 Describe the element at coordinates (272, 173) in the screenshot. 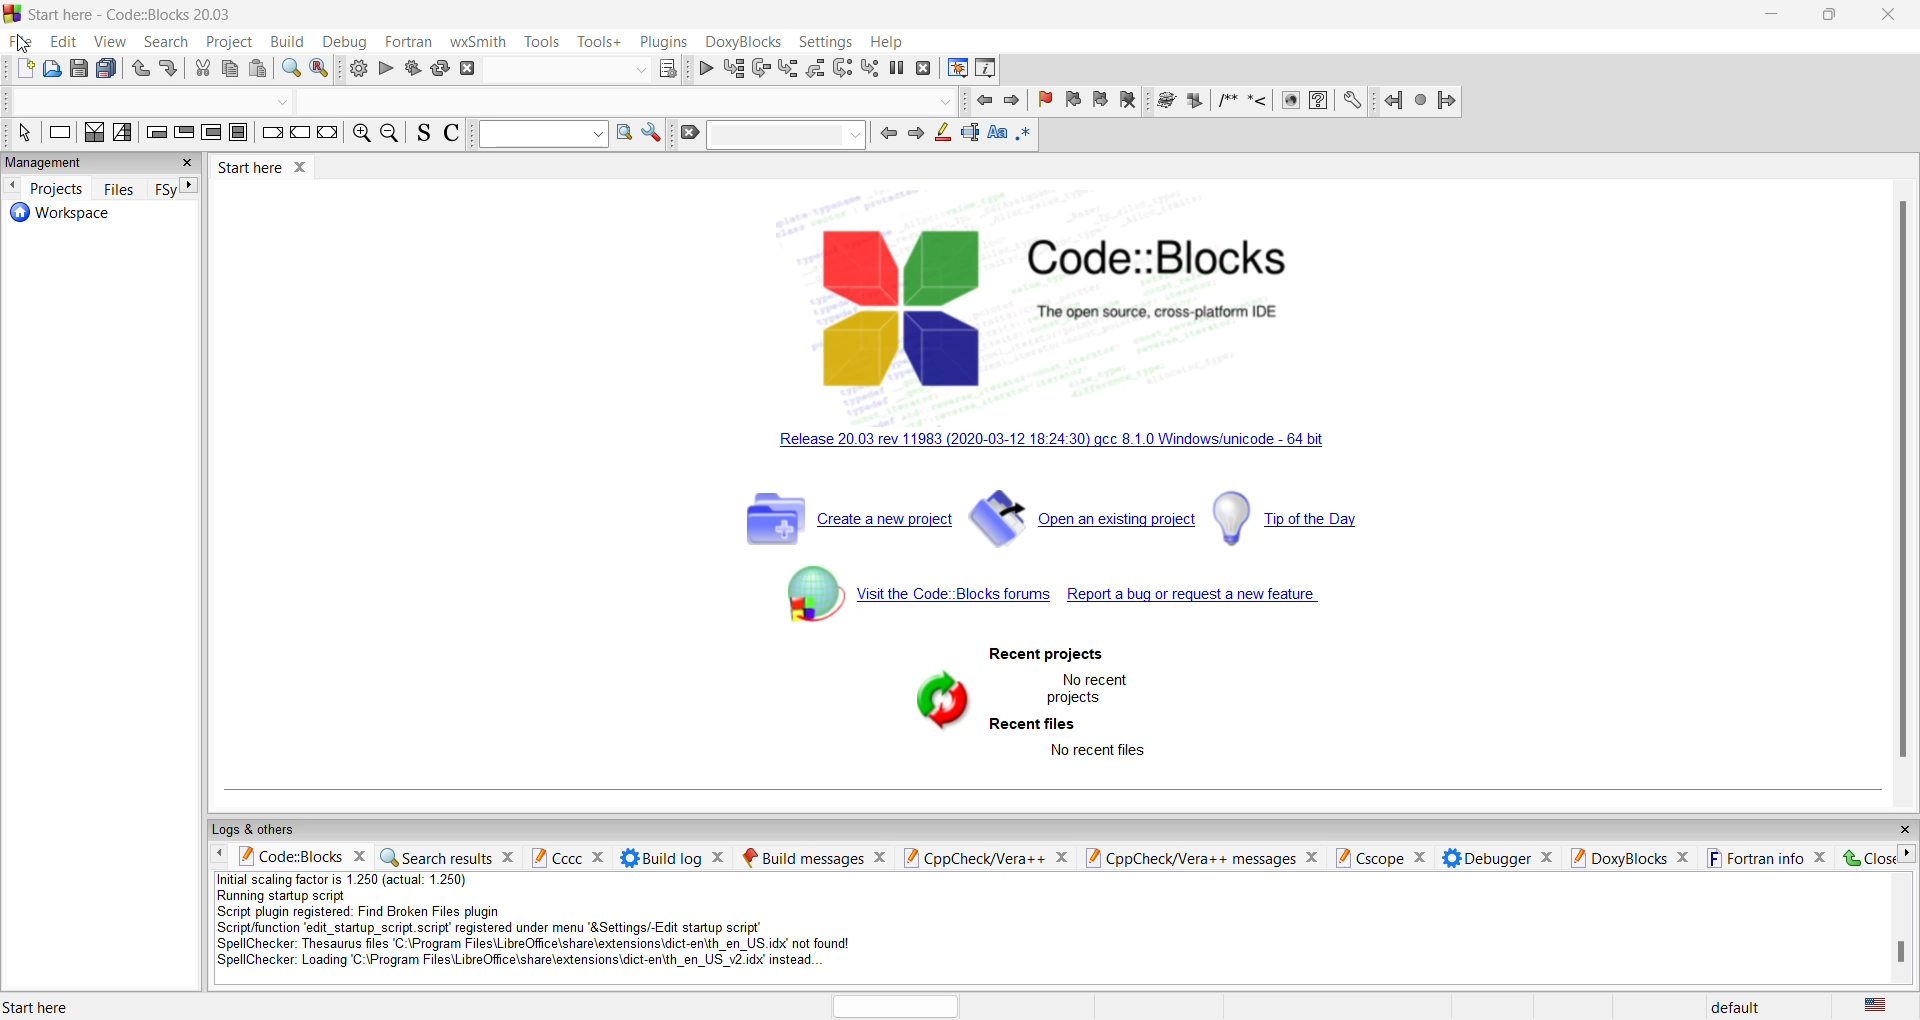

I see `start here` at that location.